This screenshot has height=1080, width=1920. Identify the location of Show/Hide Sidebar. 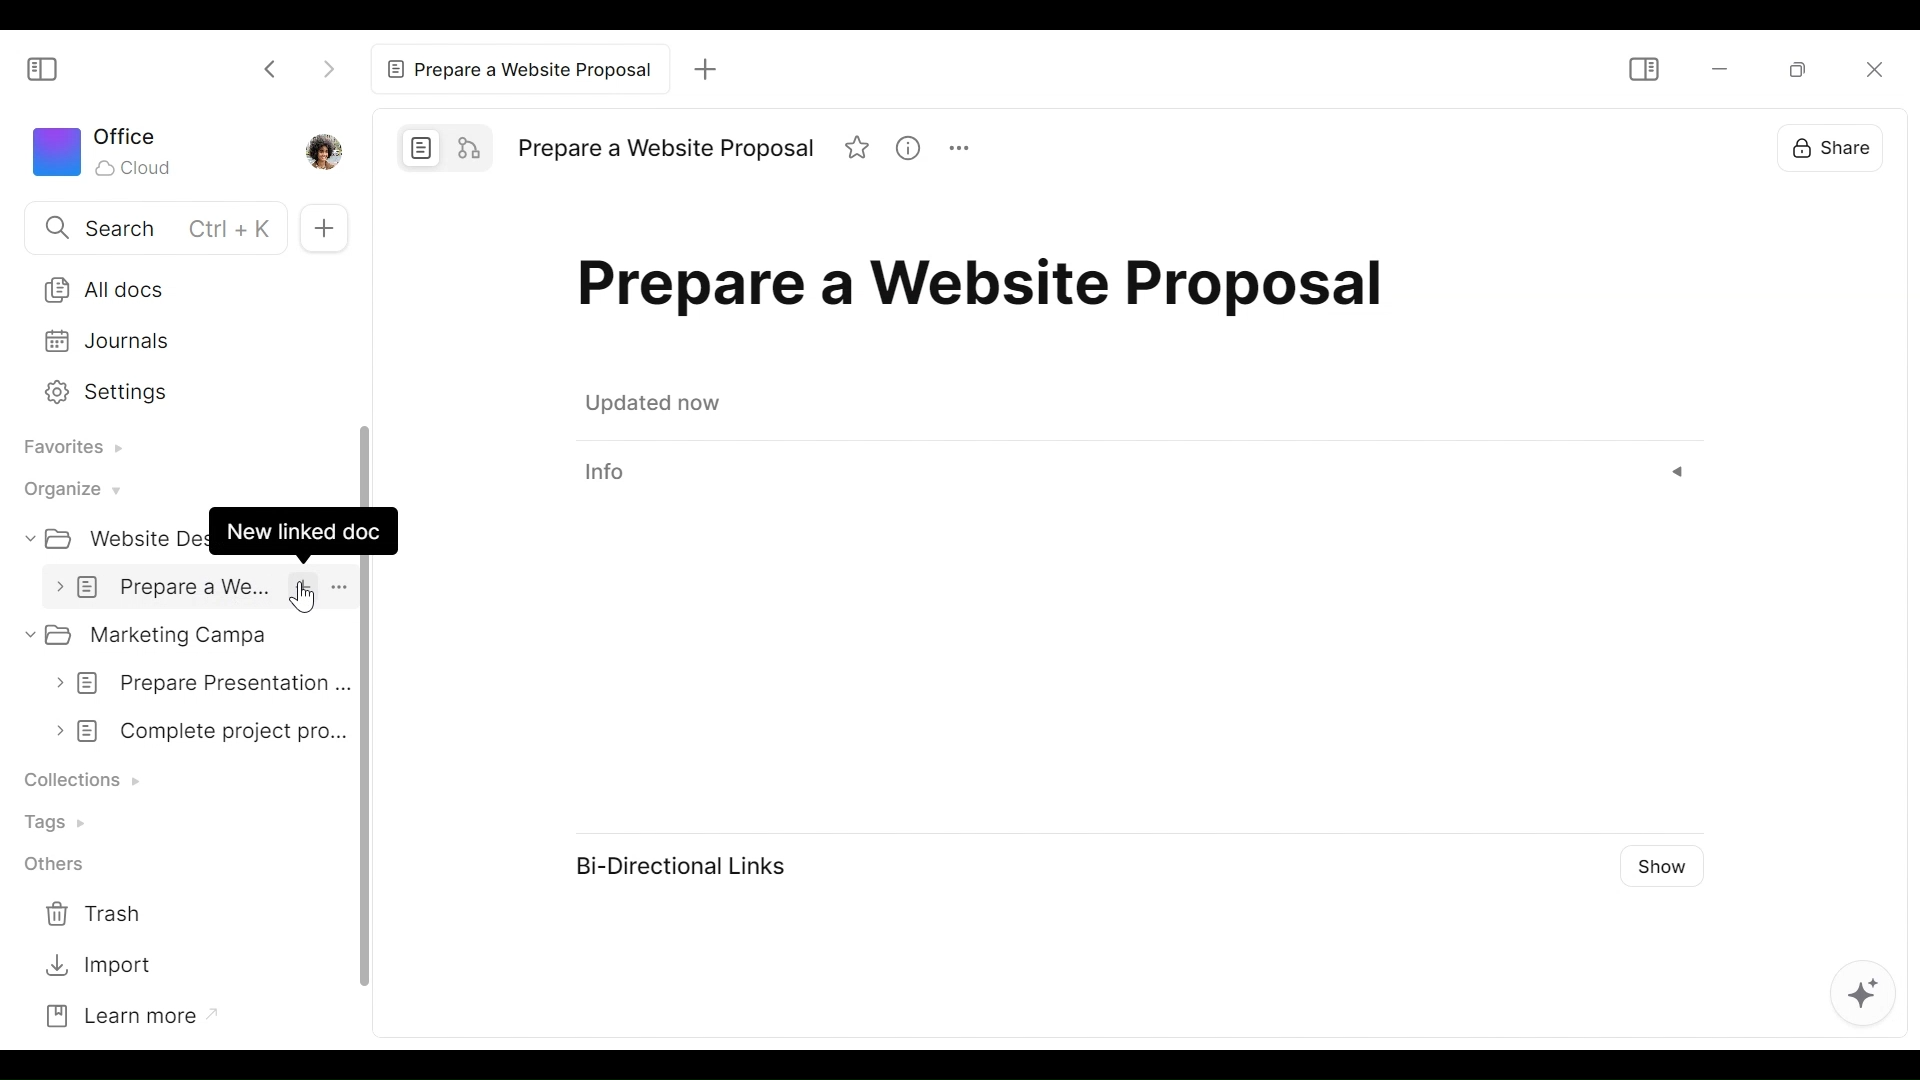
(39, 71).